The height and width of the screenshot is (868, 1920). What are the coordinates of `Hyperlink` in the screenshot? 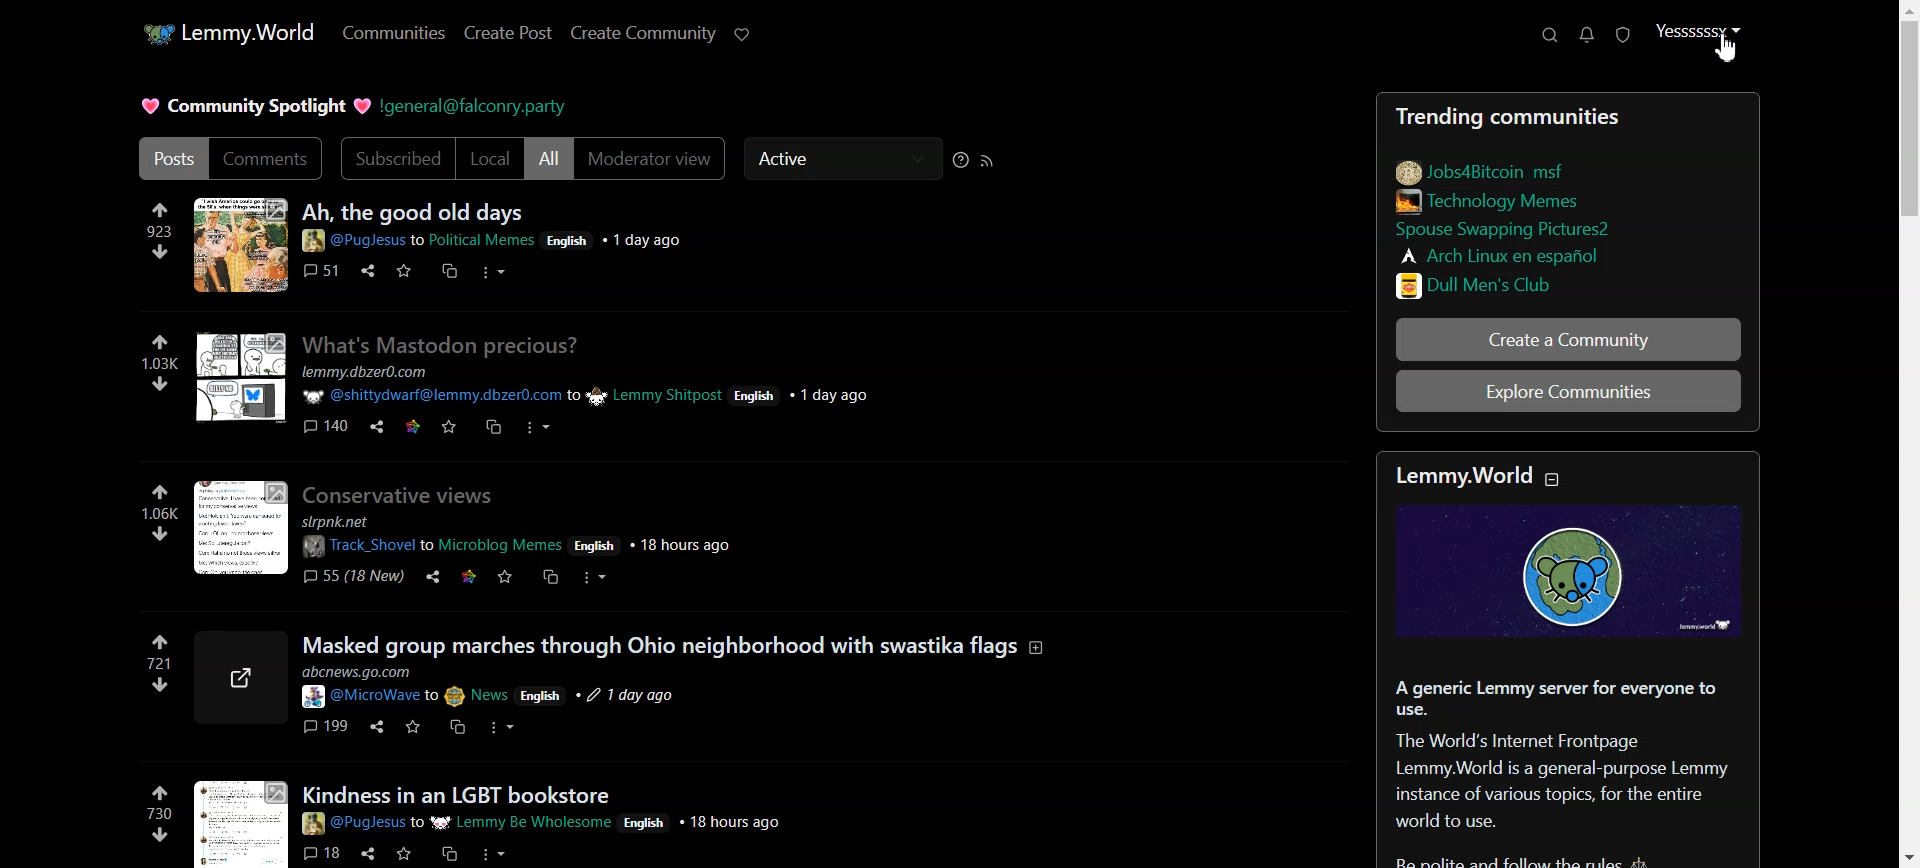 It's located at (476, 104).